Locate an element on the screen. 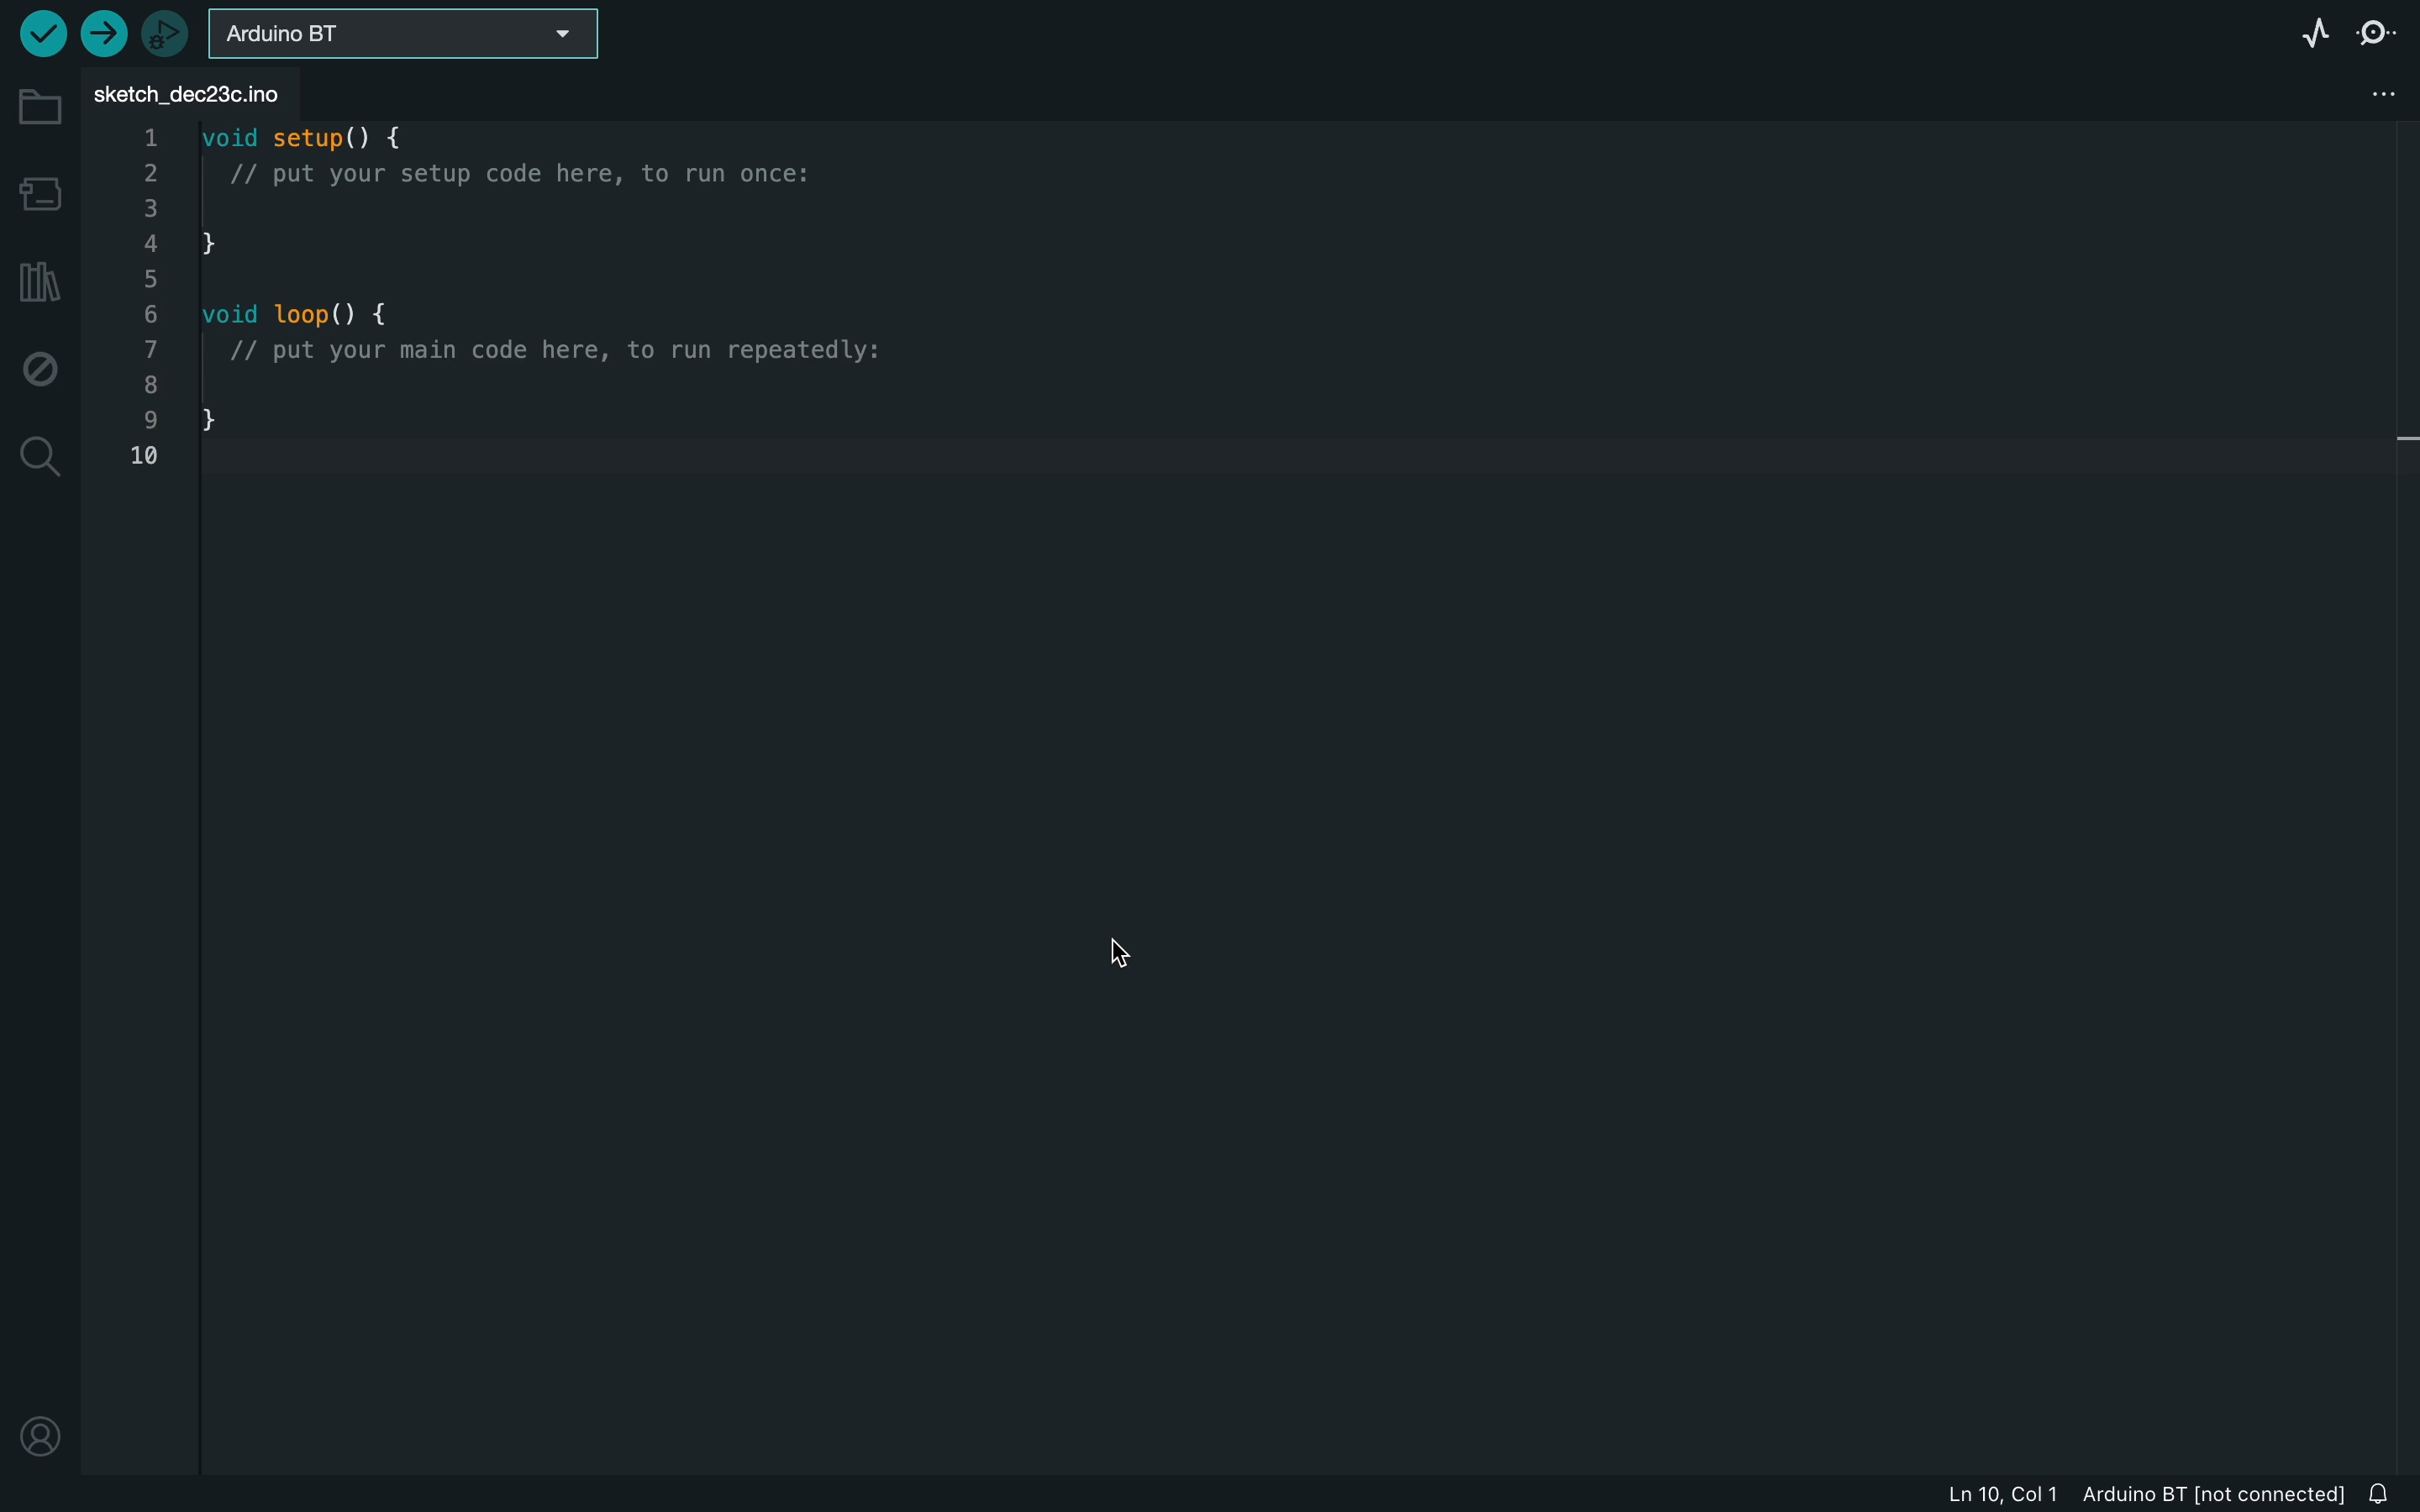 The image size is (2420, 1512). folder is located at coordinates (41, 109).